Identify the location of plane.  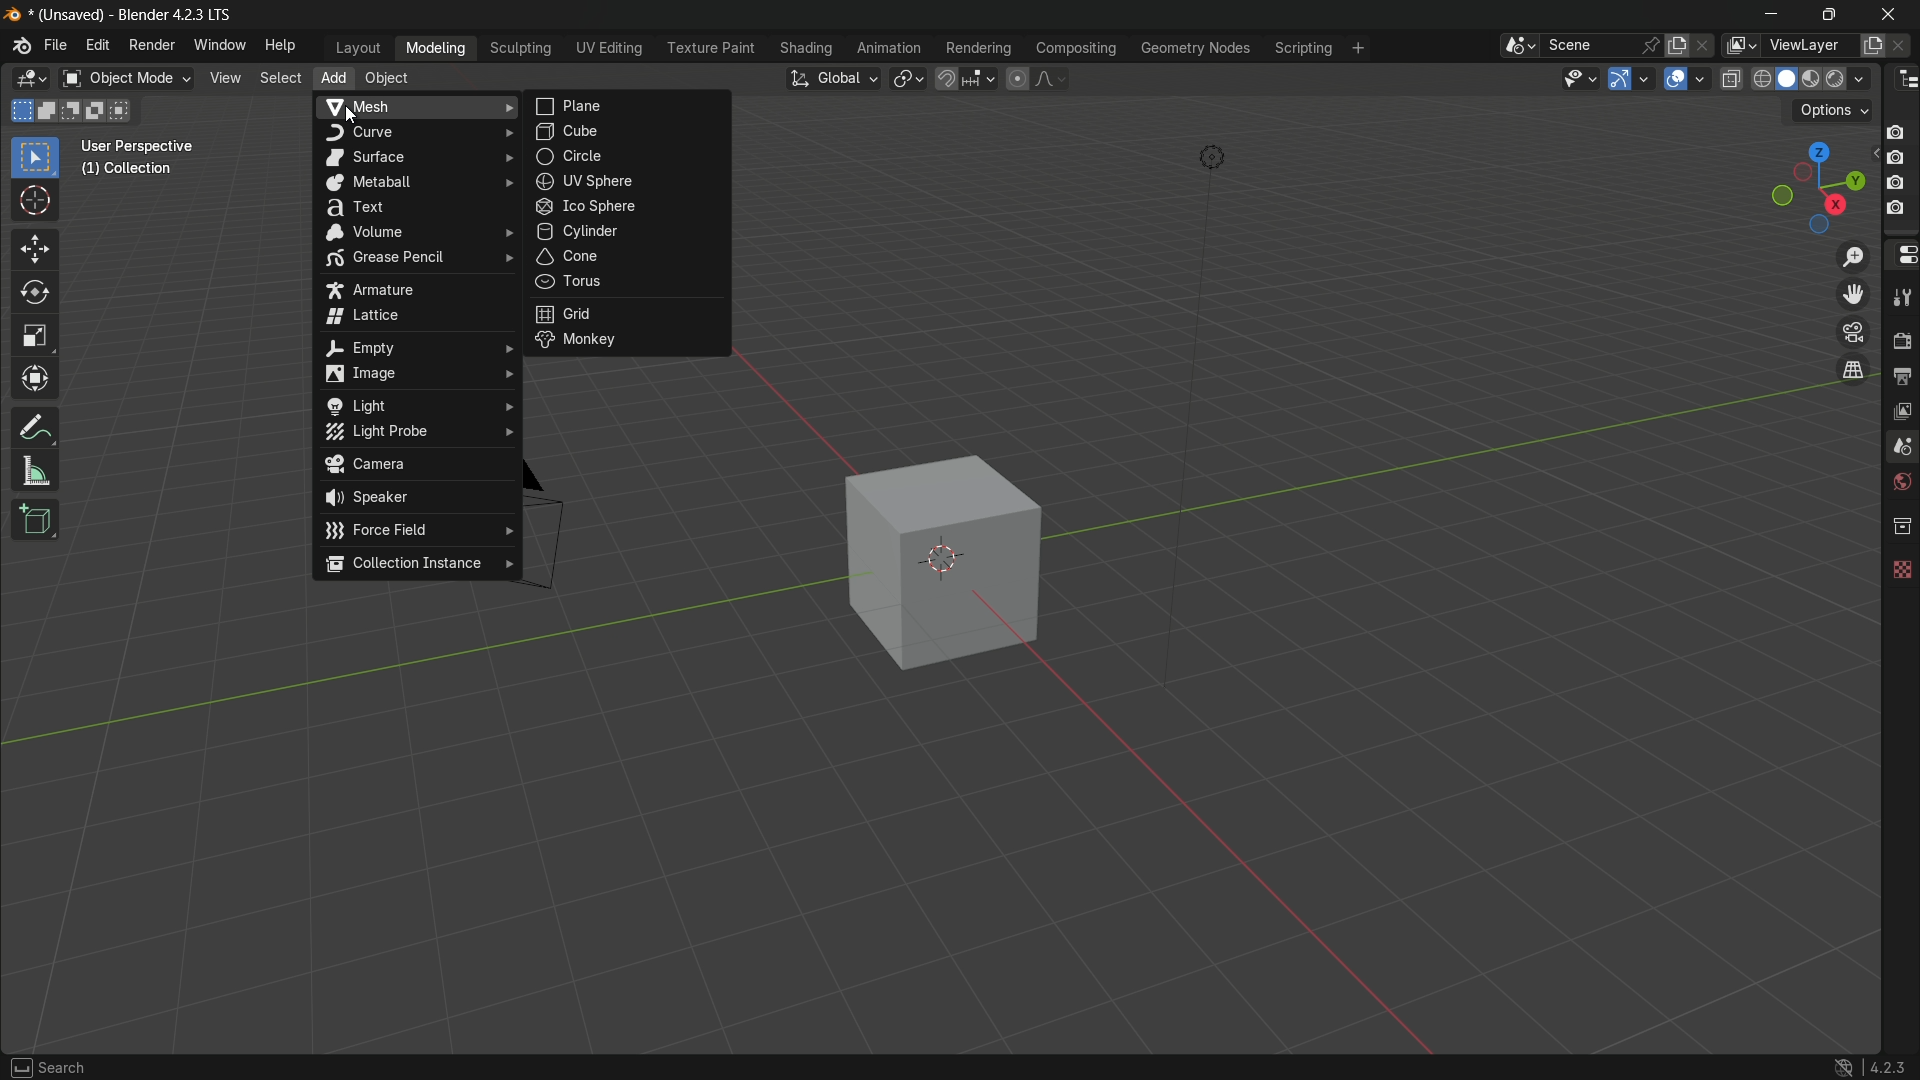
(631, 105).